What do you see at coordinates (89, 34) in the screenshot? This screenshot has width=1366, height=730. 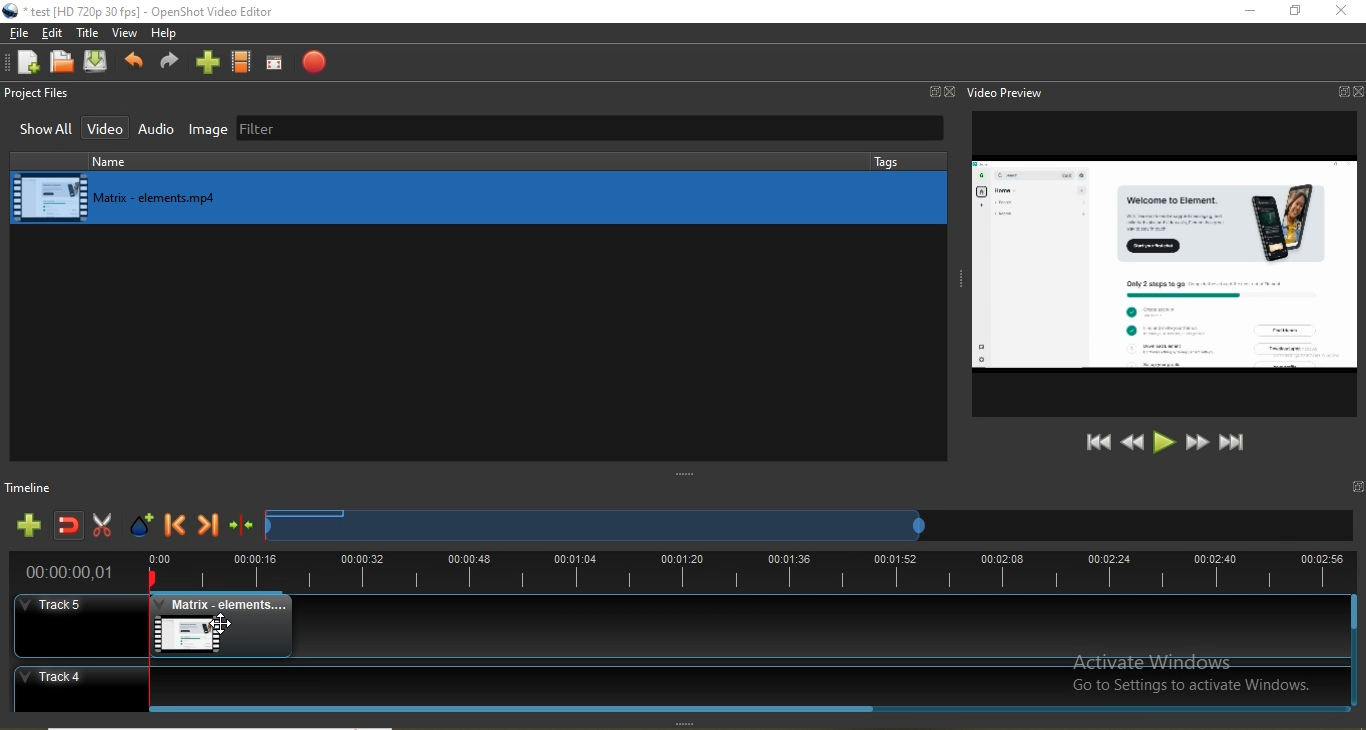 I see `Title` at bounding box center [89, 34].